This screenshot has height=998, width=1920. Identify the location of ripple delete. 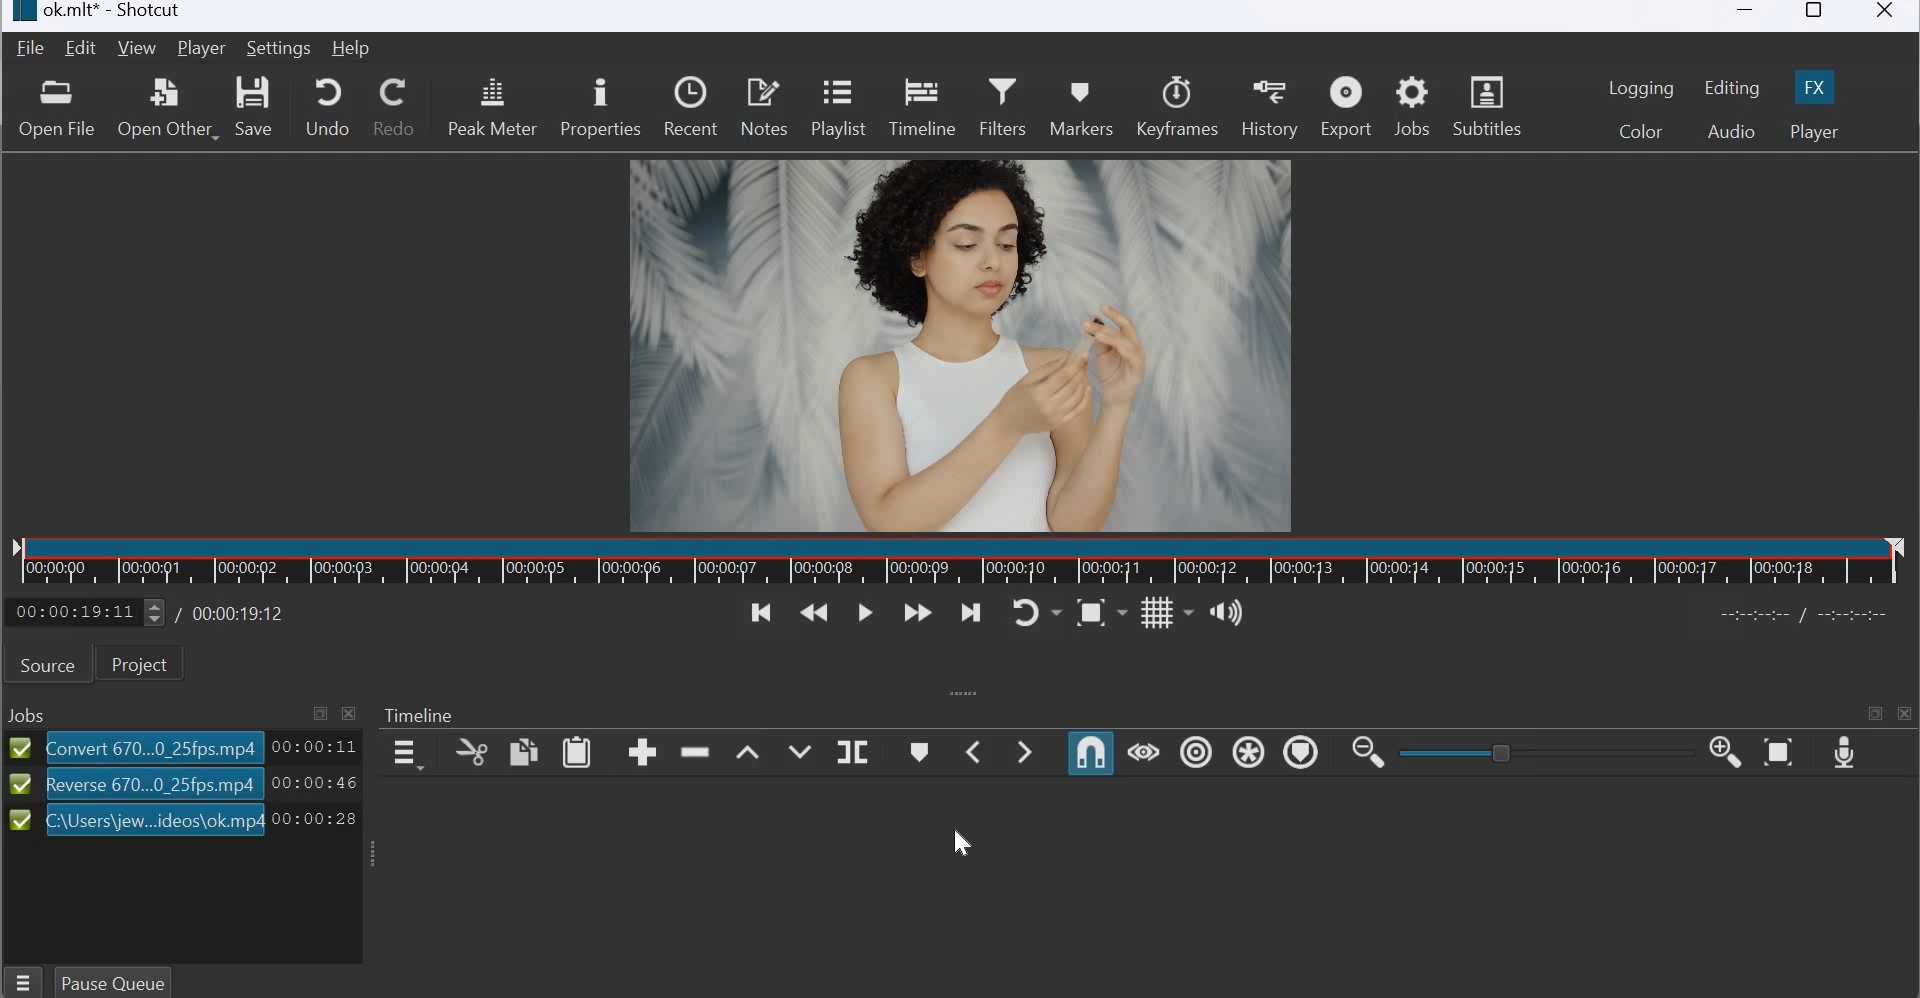
(700, 752).